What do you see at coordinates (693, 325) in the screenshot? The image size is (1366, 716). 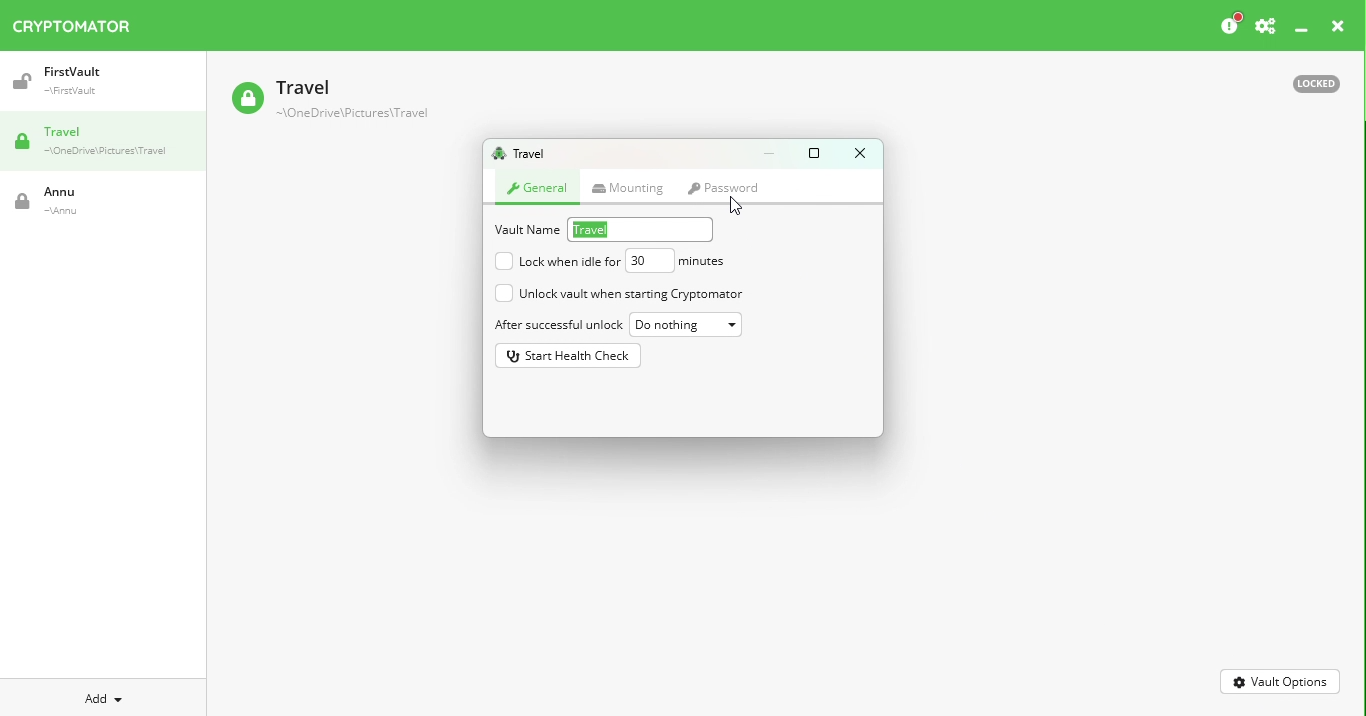 I see `Do nothing` at bounding box center [693, 325].